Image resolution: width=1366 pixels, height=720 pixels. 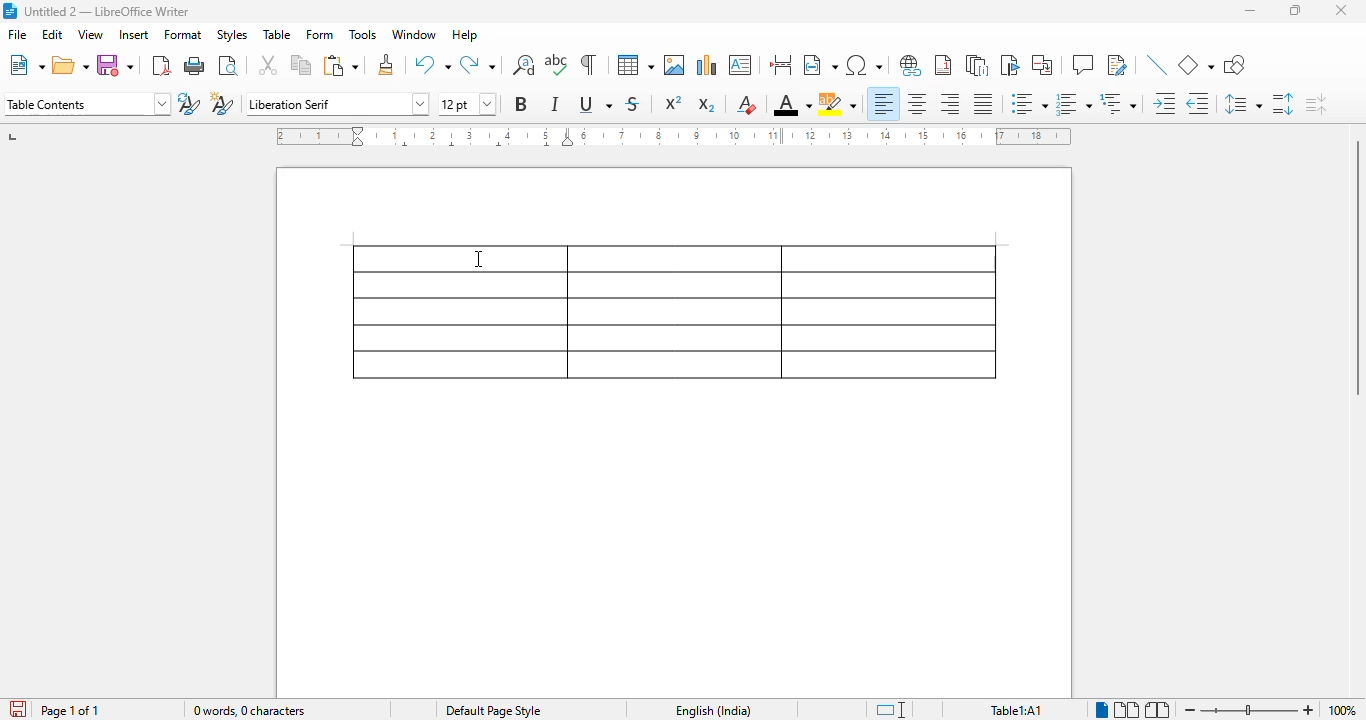 I want to click on insert text box, so click(x=740, y=65).